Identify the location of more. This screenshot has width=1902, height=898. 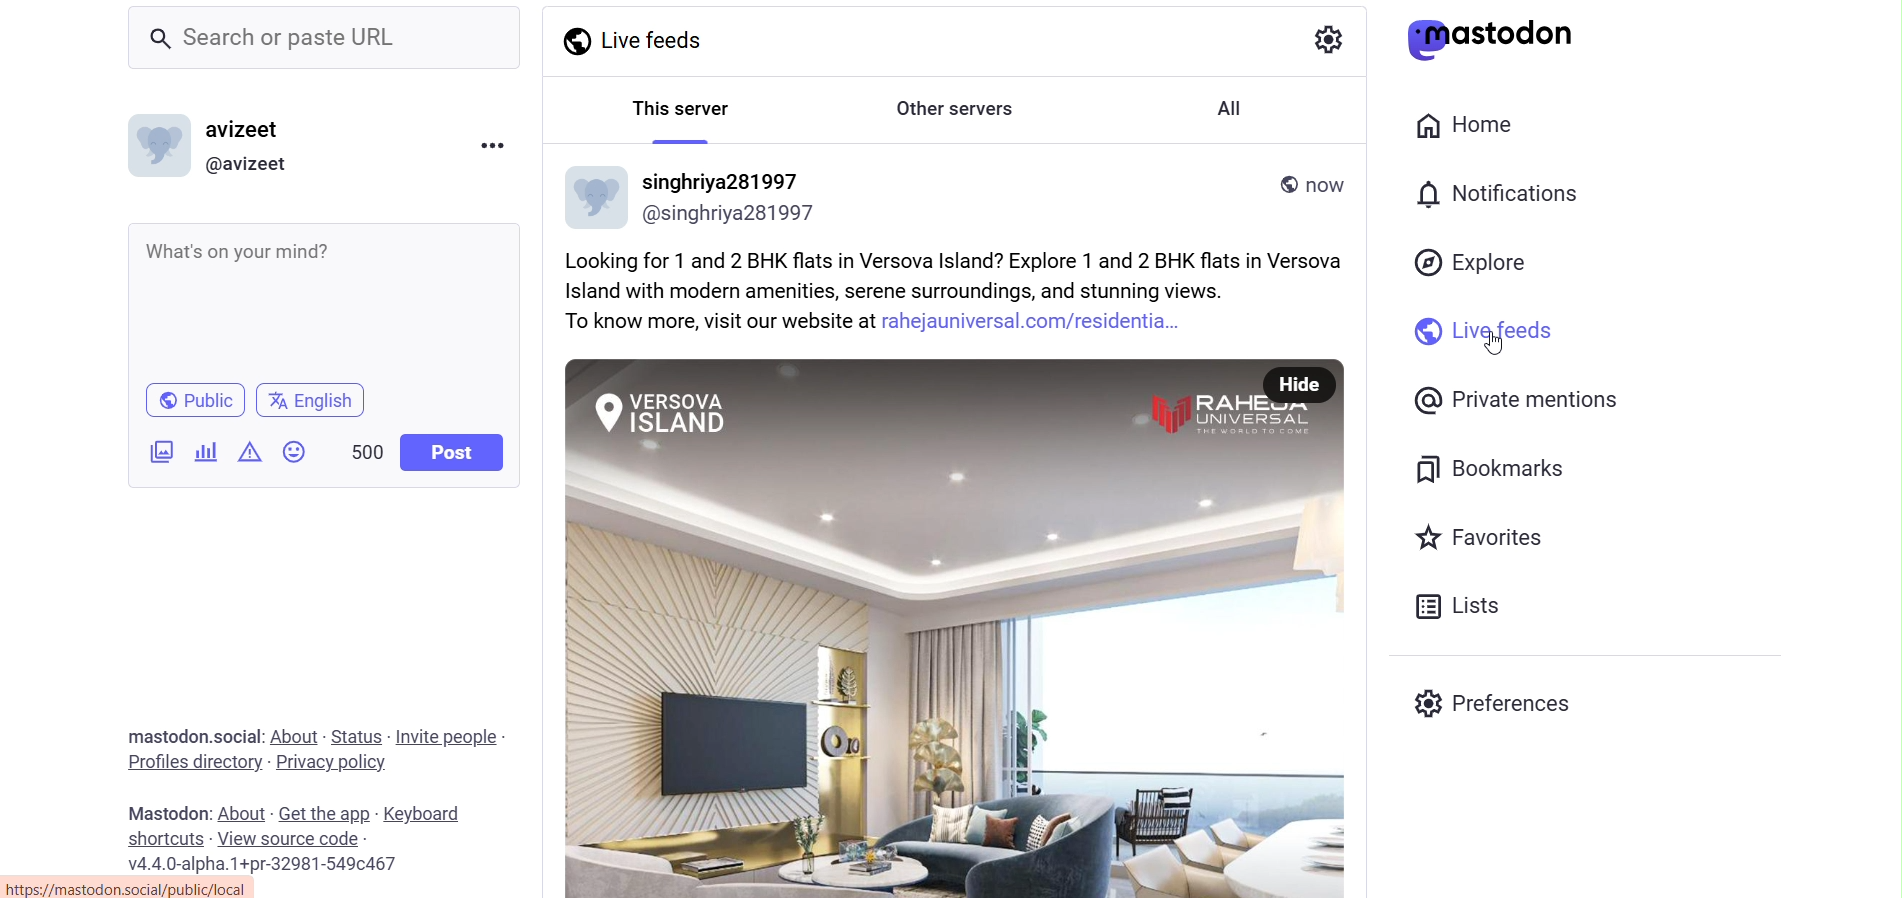
(493, 146).